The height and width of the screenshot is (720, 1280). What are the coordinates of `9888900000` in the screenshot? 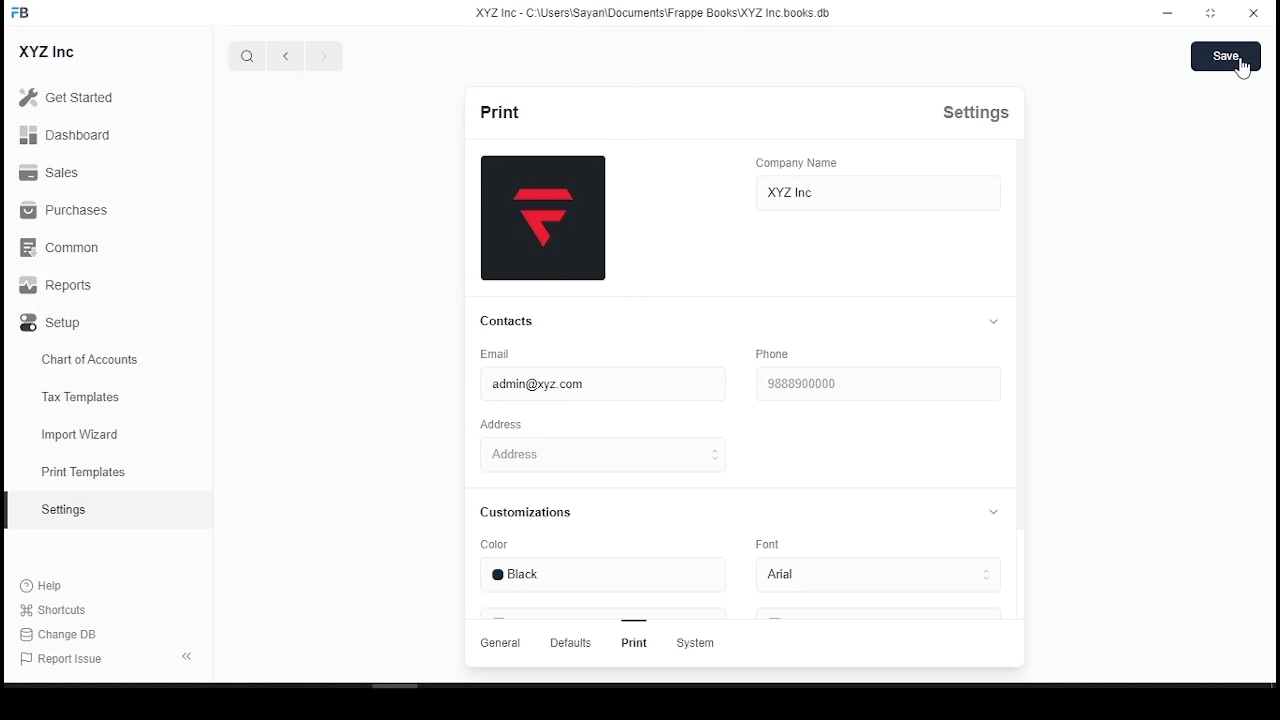 It's located at (804, 383).